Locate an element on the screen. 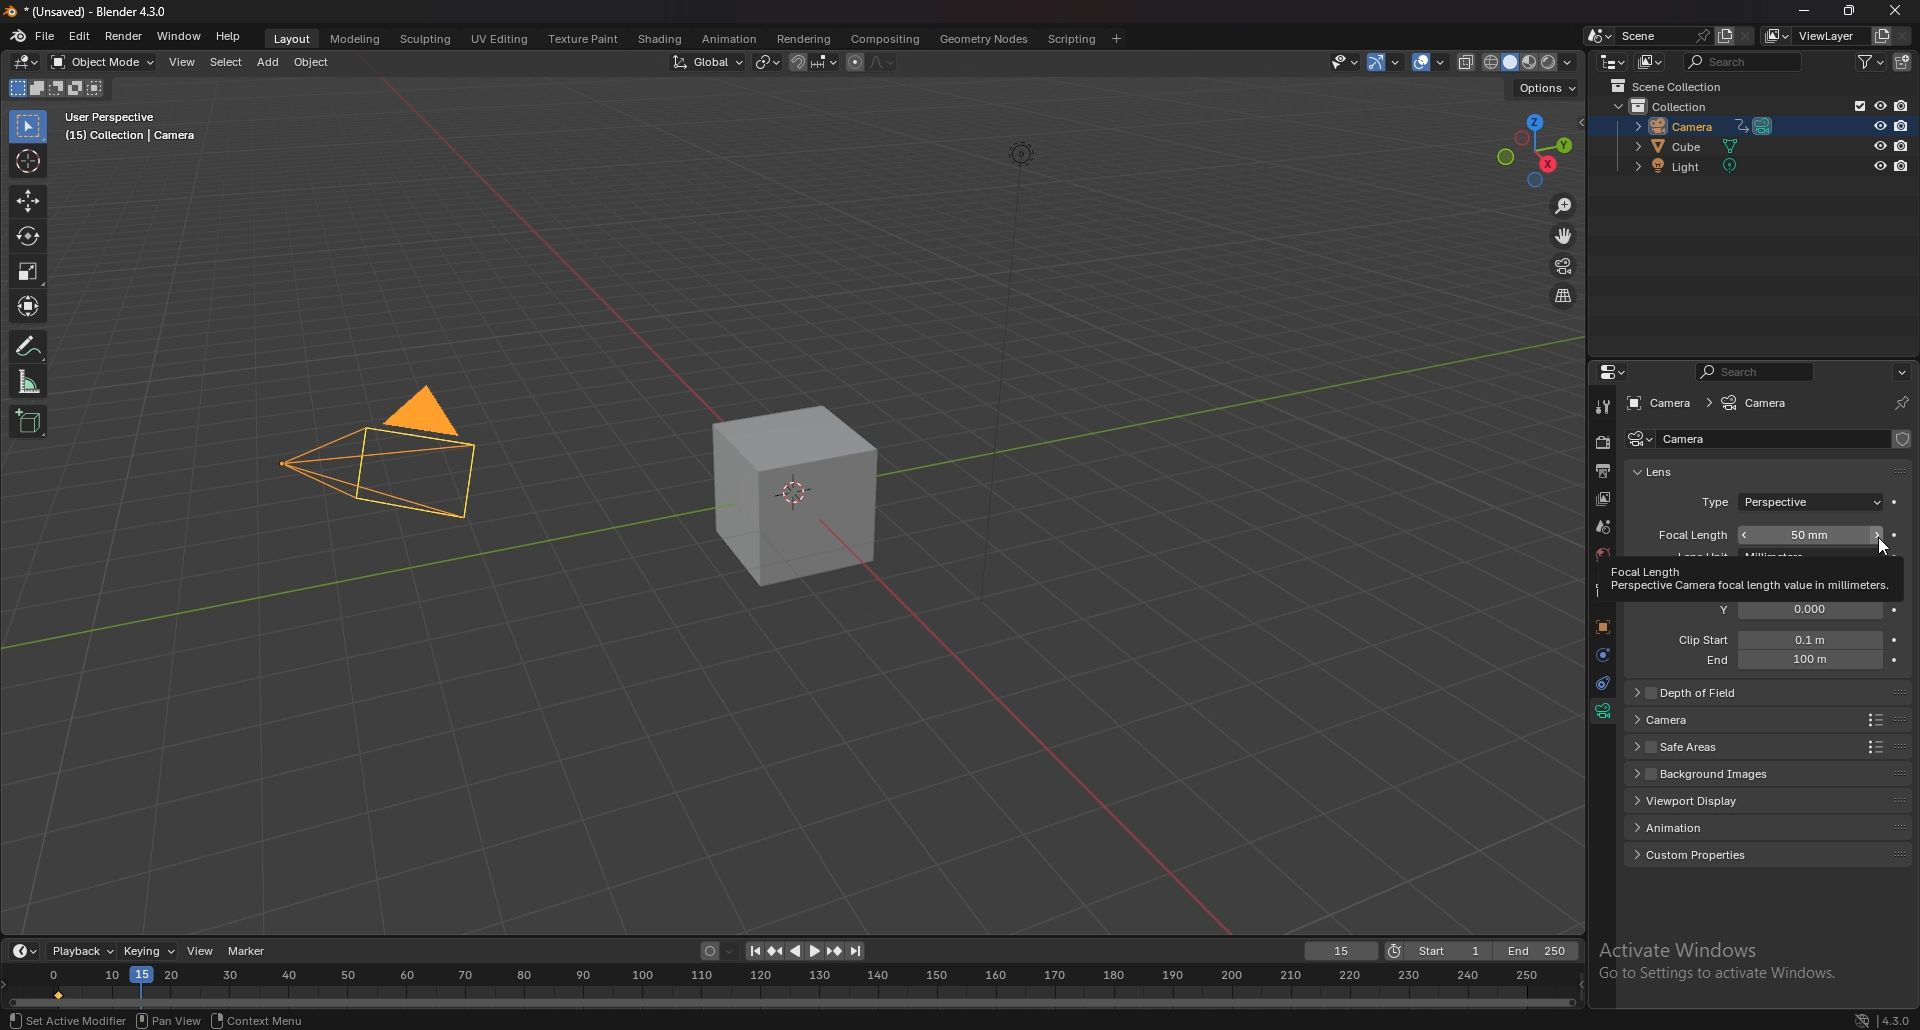  scene is located at coordinates (1661, 36).